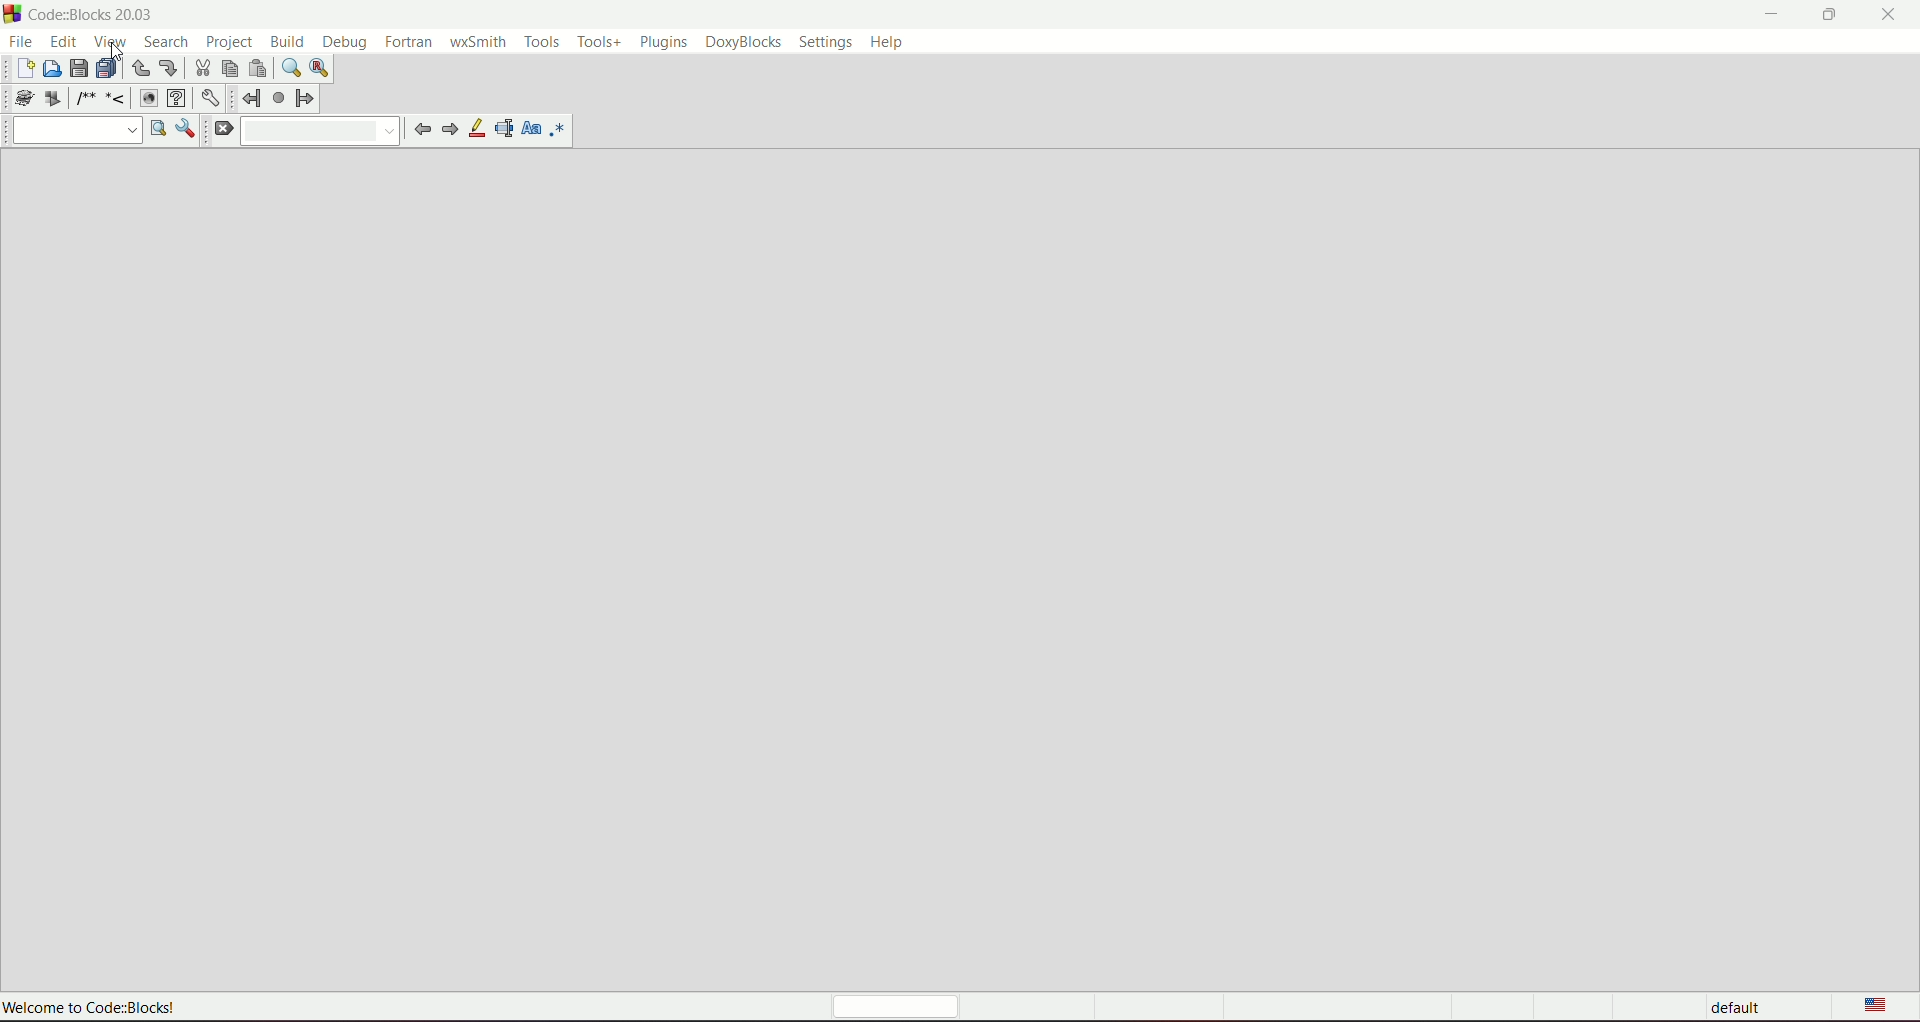 This screenshot has height=1022, width=1920. Describe the element at coordinates (261, 69) in the screenshot. I see `paste` at that location.